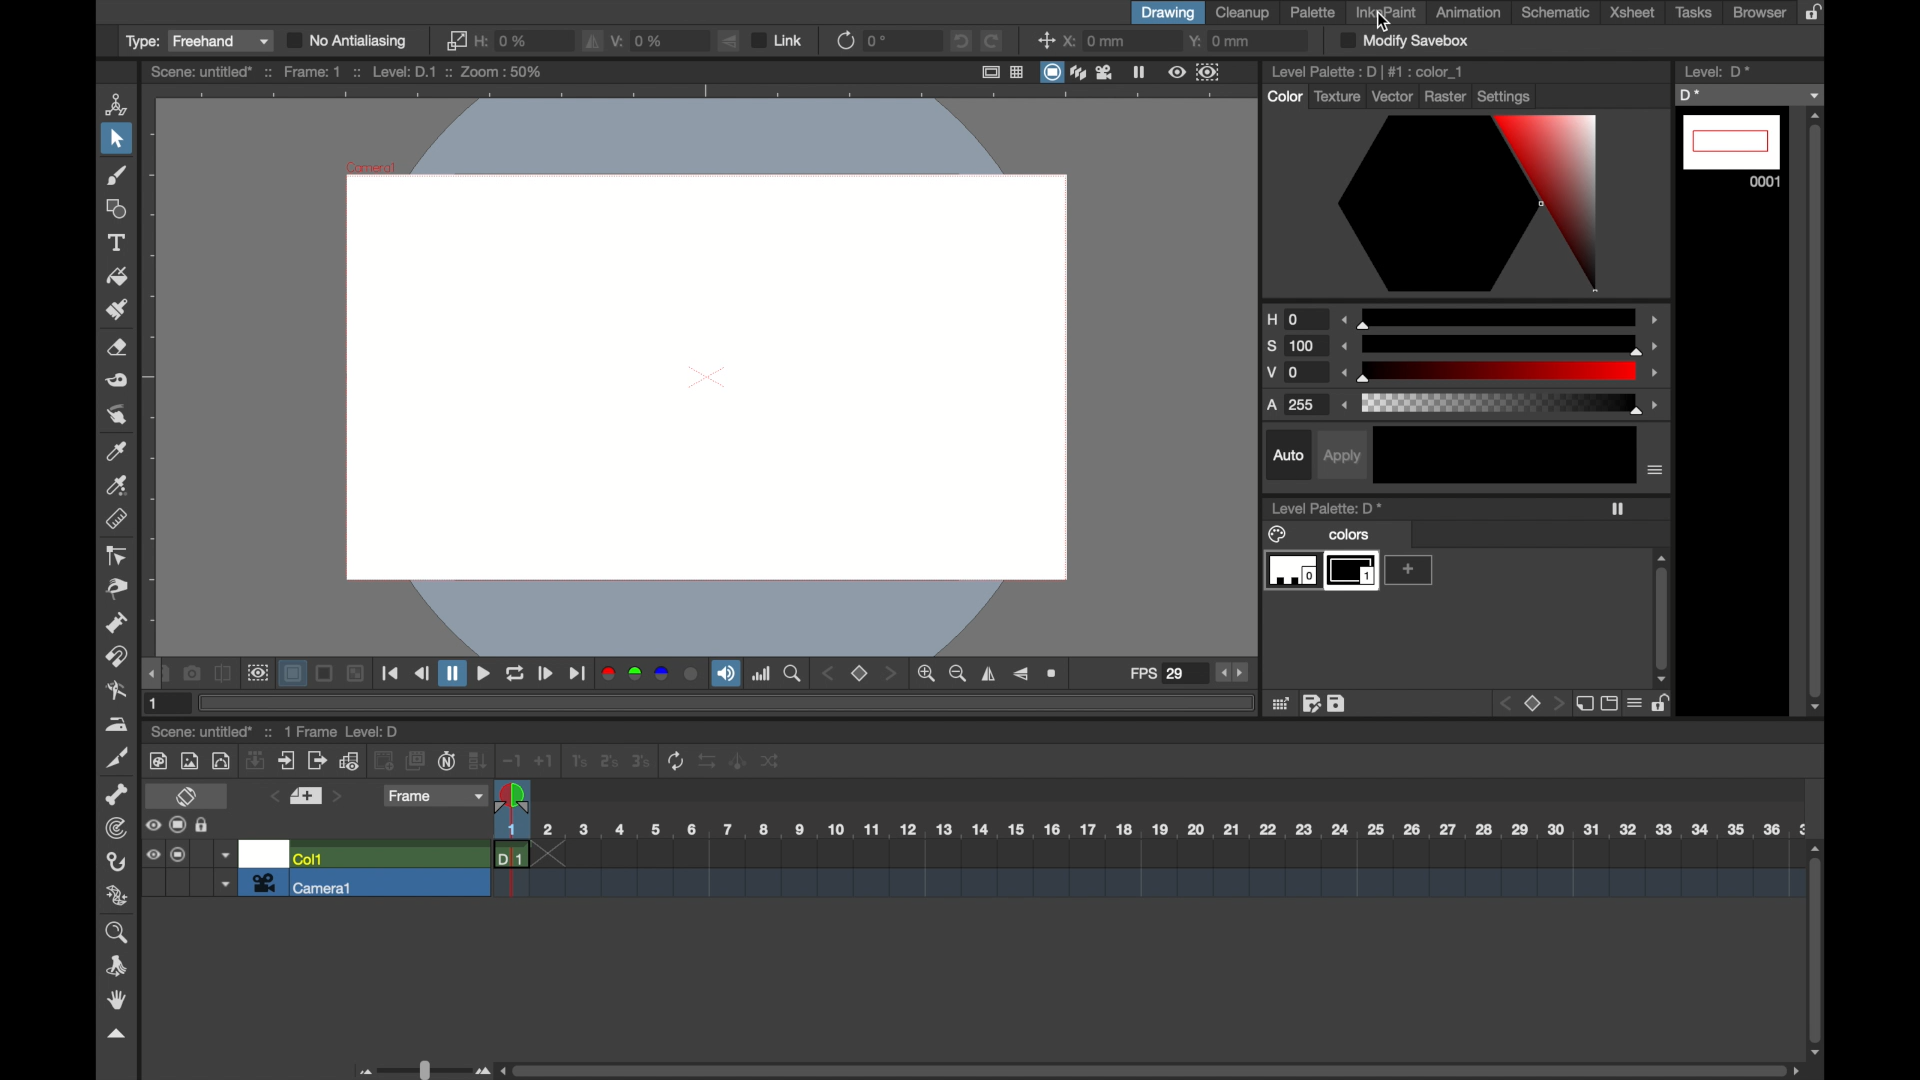 Image resolution: width=1920 pixels, height=1080 pixels. I want to click on no antialiasing, so click(350, 41).